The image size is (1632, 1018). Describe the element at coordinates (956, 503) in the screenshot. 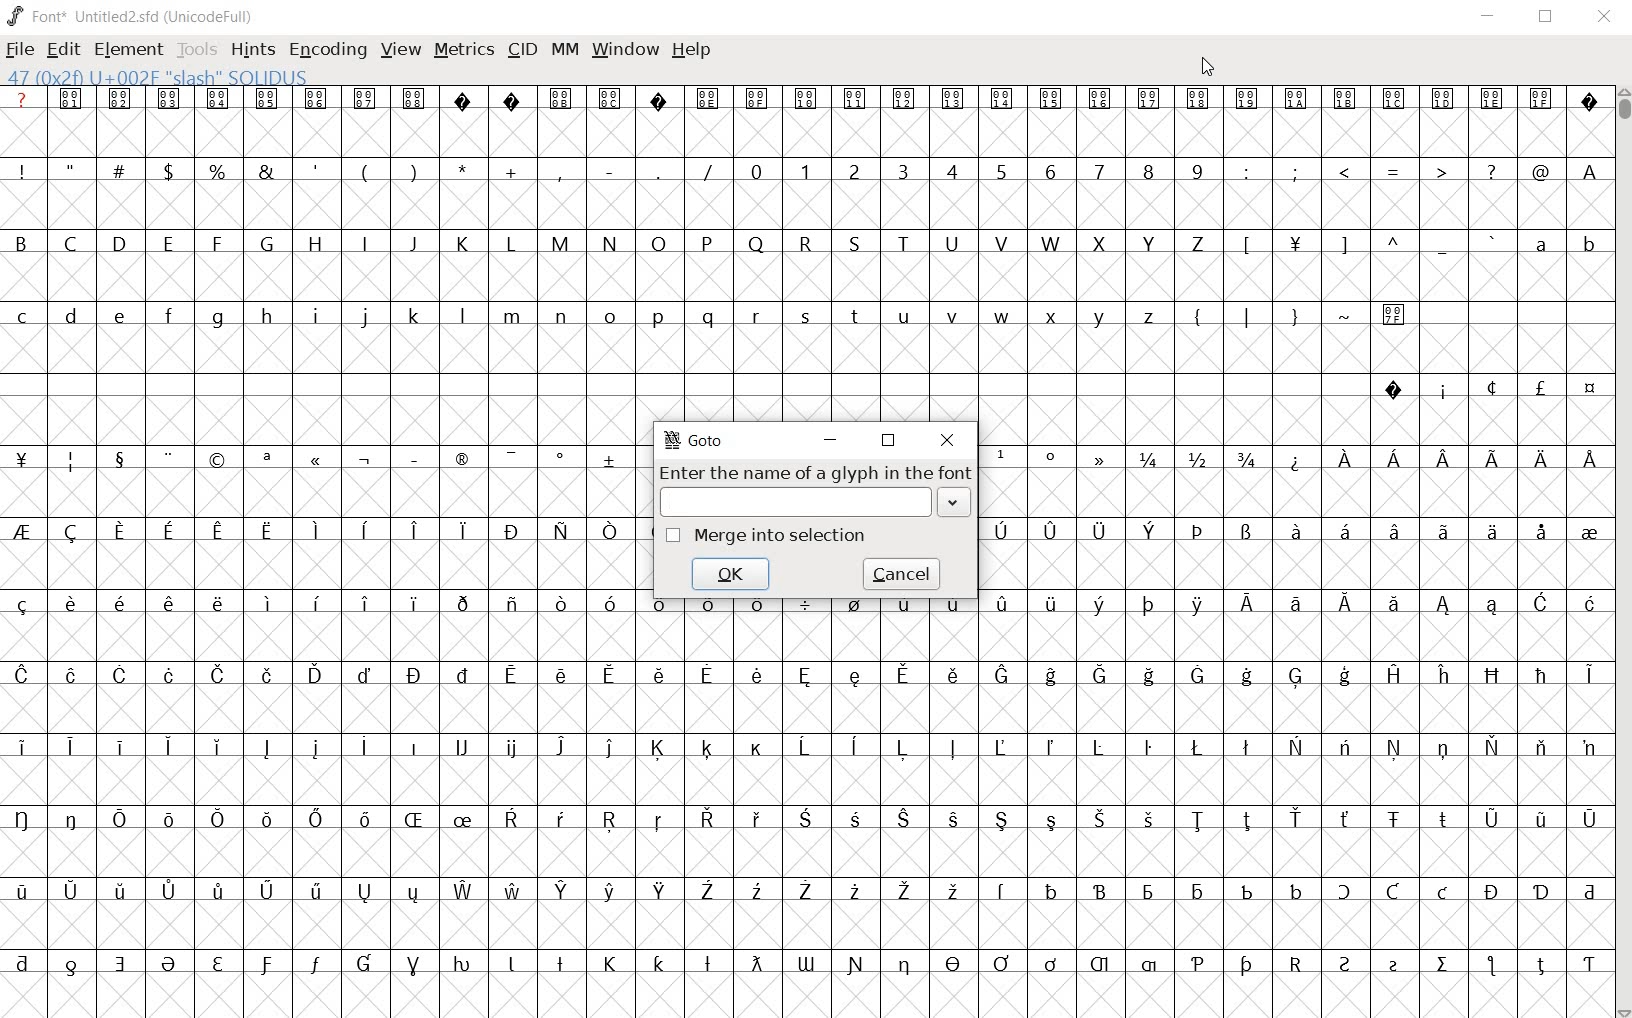

I see `drop down arrow` at that location.